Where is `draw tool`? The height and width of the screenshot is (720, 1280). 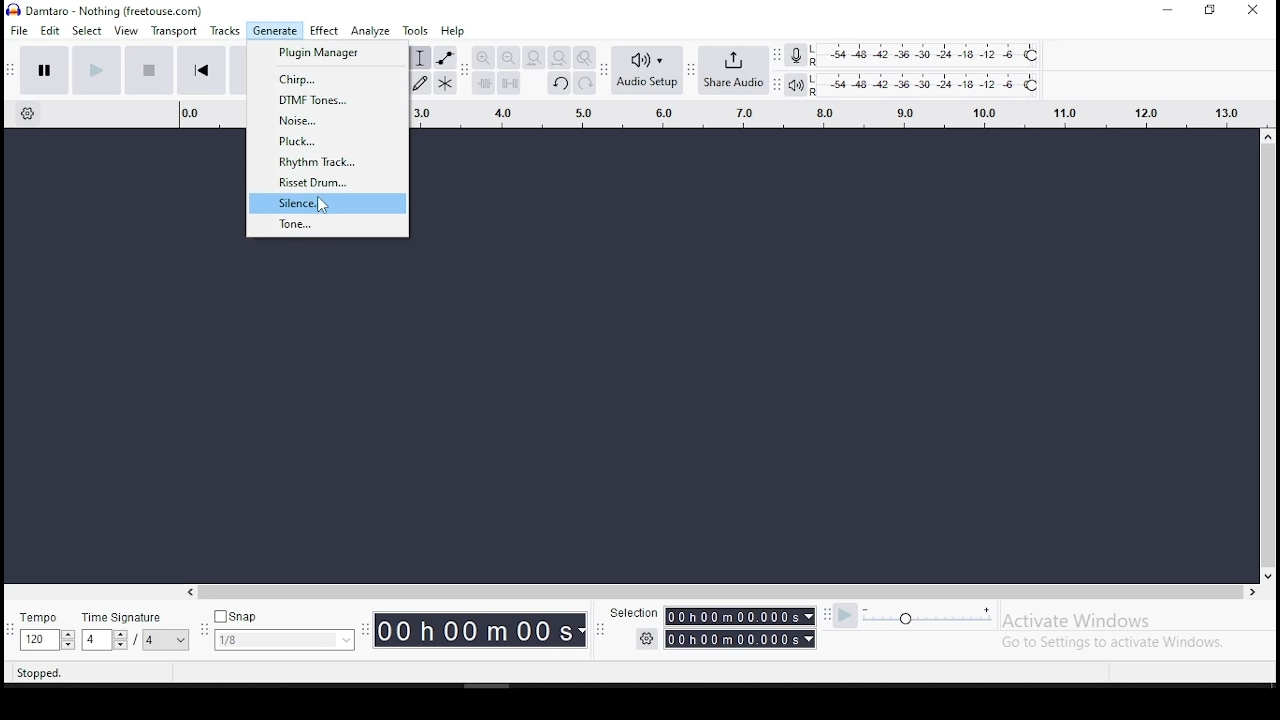 draw tool is located at coordinates (423, 83).